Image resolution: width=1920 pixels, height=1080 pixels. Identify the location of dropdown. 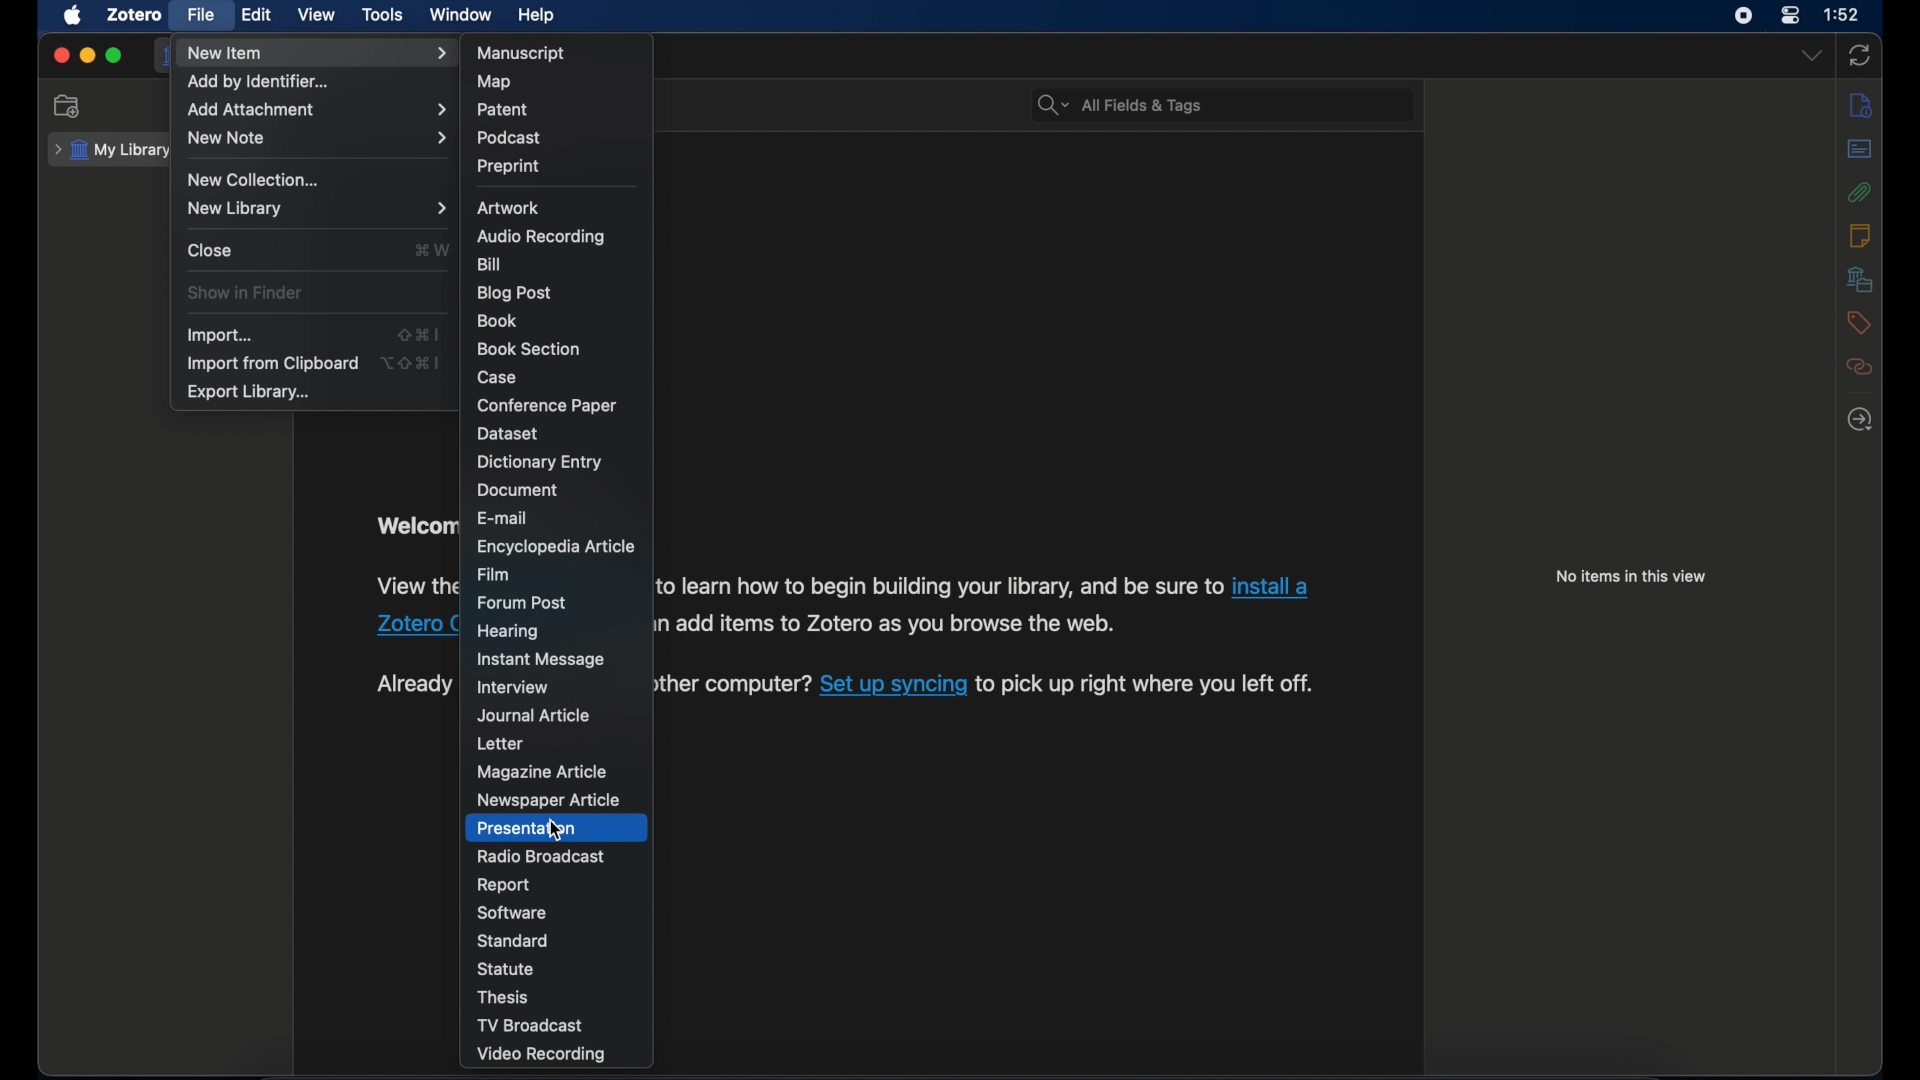
(1812, 57).